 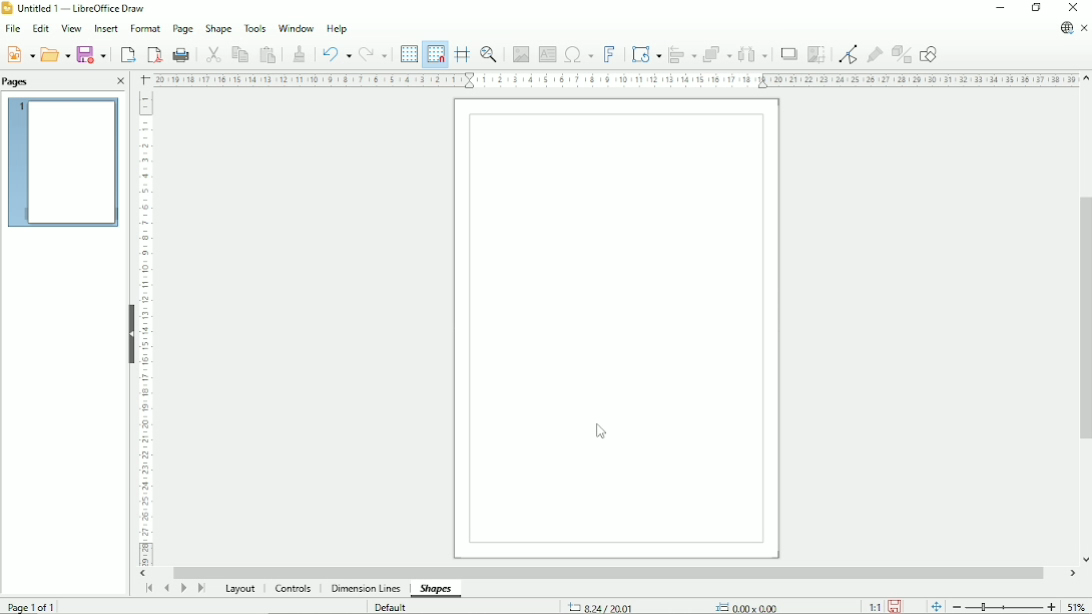 I want to click on Display grid, so click(x=408, y=54).